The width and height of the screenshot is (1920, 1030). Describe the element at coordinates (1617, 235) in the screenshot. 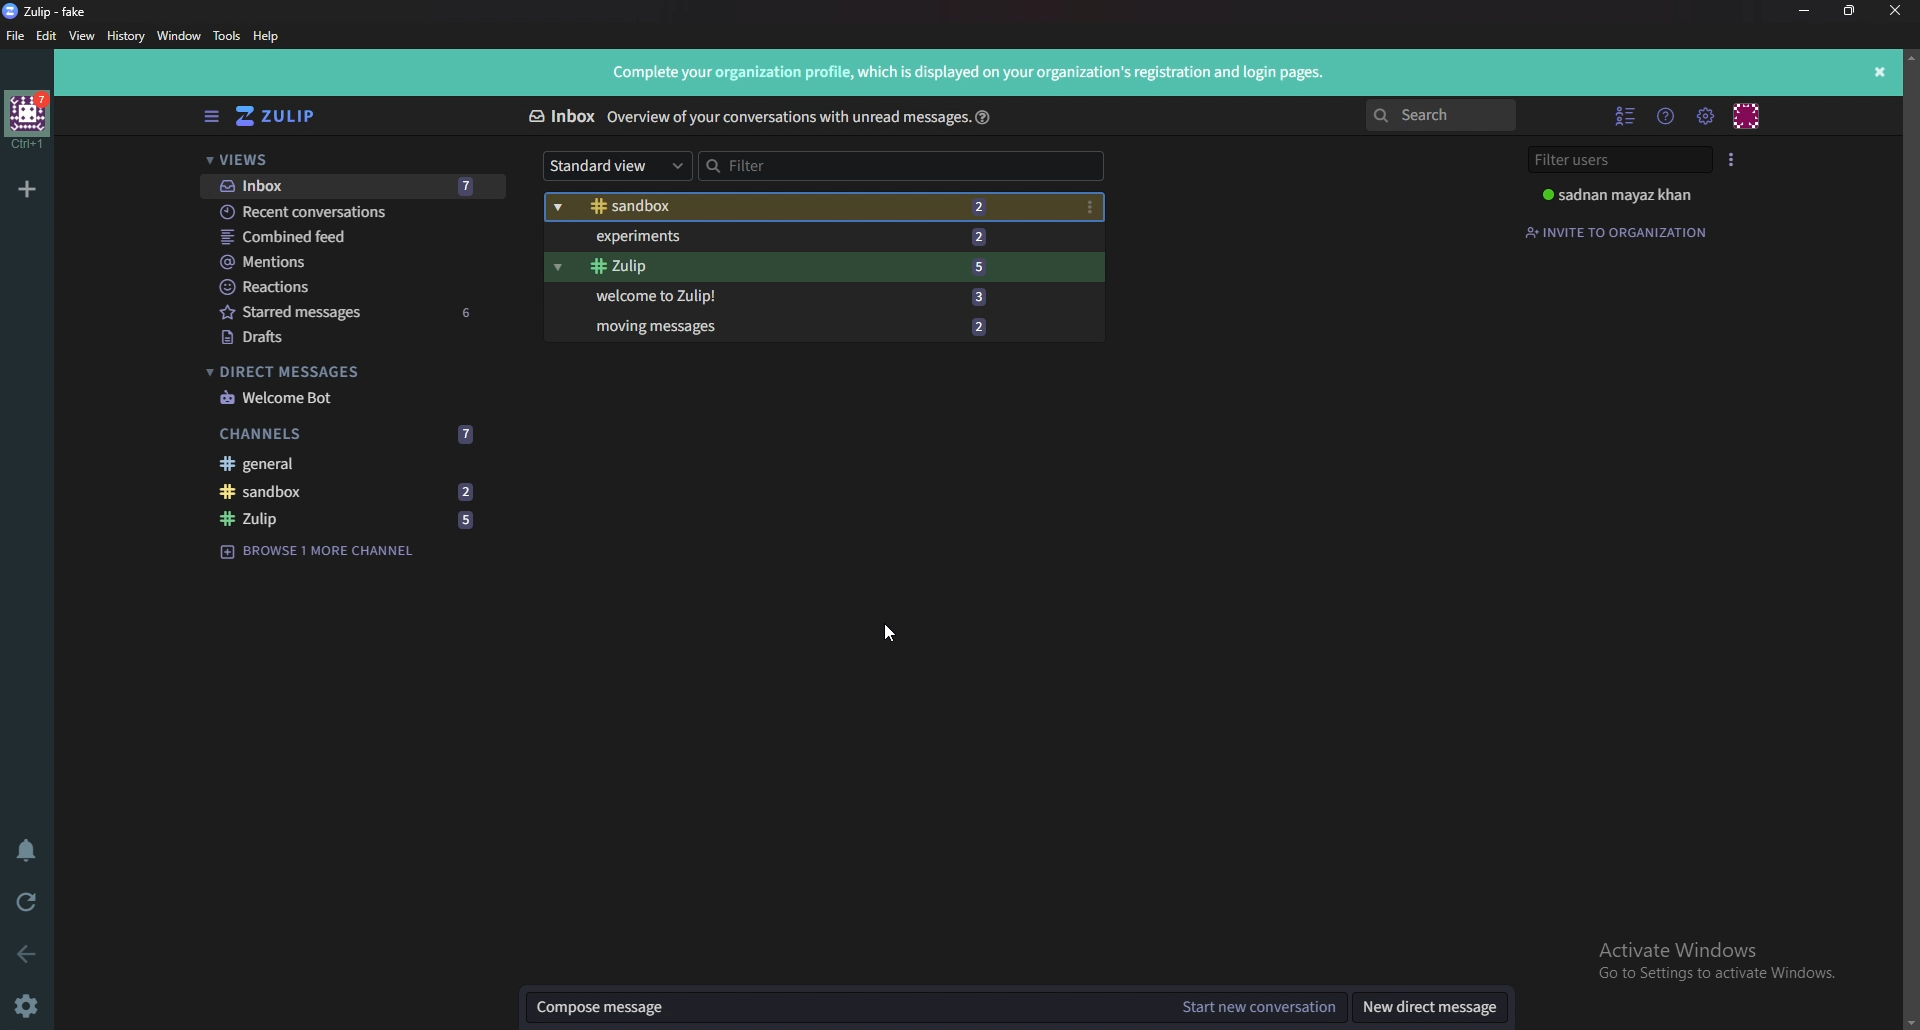

I see `Invite to organization` at that location.